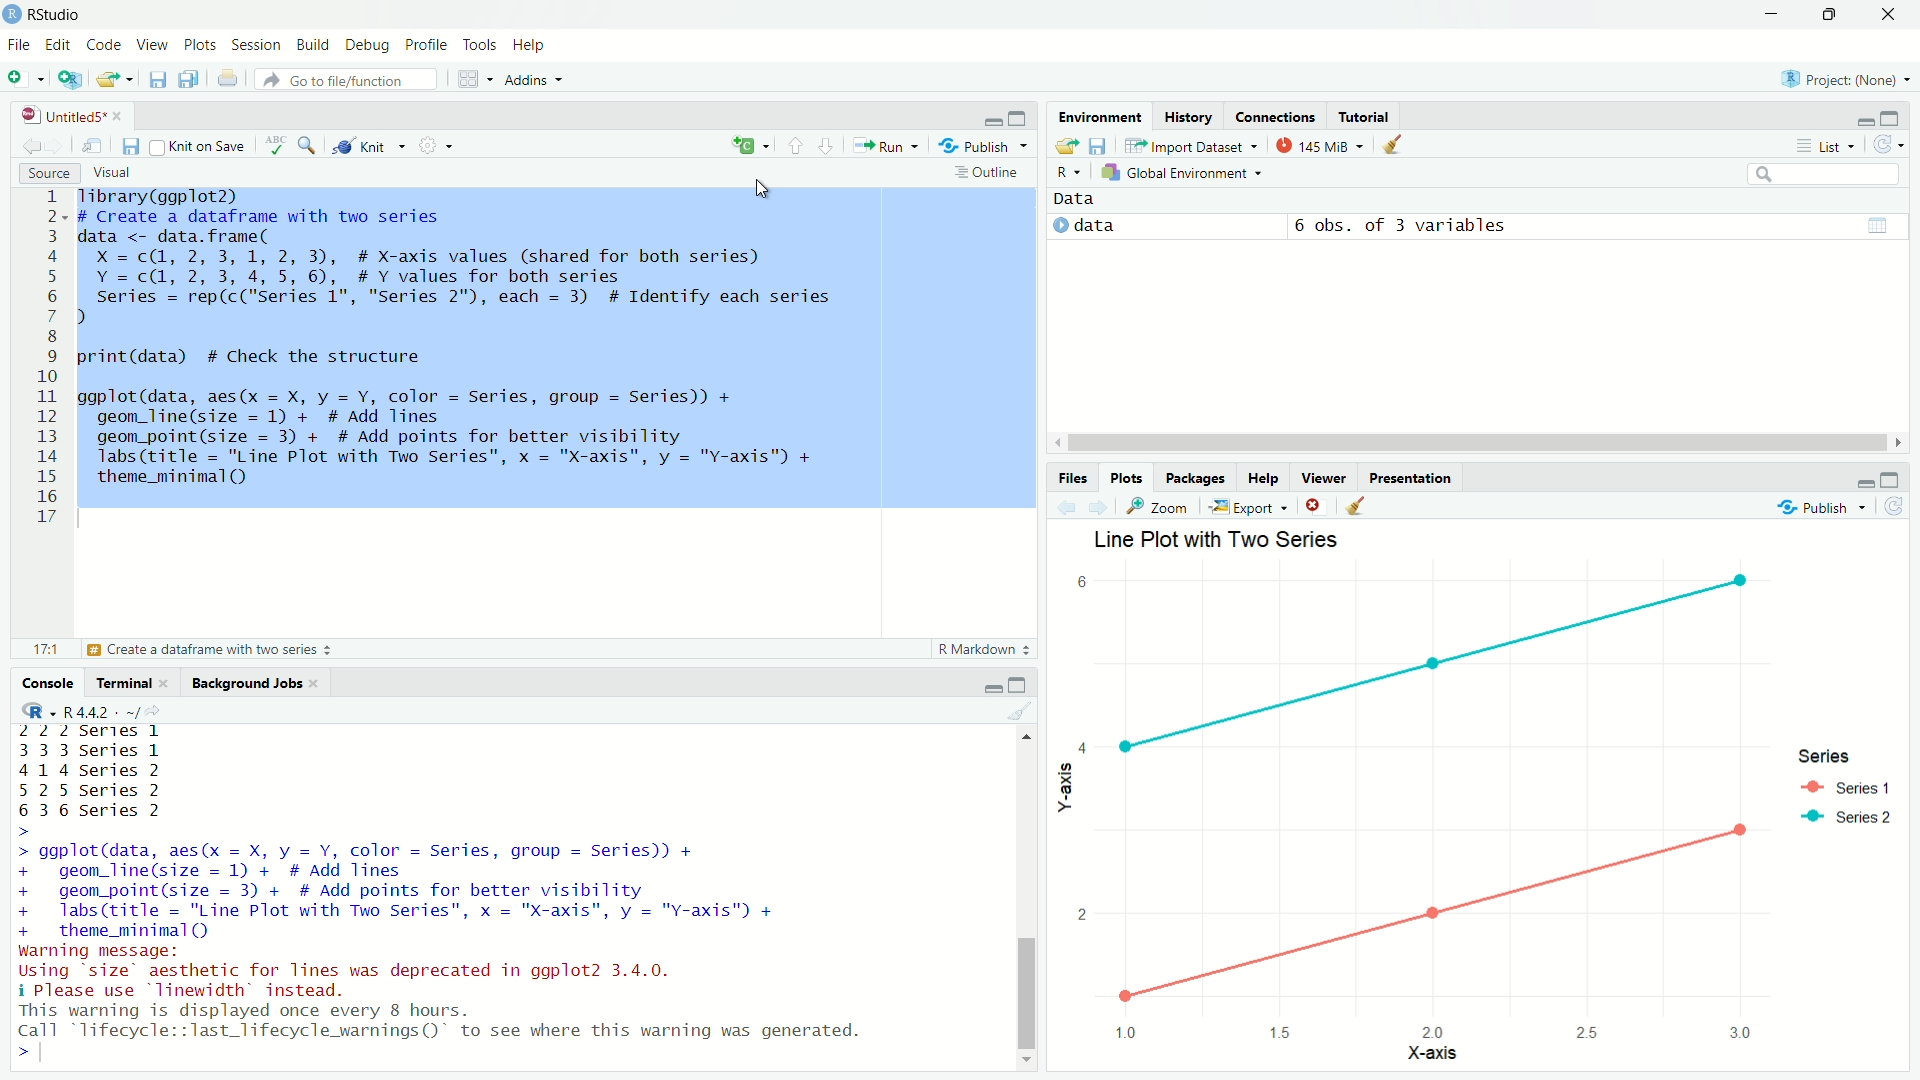 The height and width of the screenshot is (1080, 1920). Describe the element at coordinates (348, 79) in the screenshot. I see `Go to file function` at that location.